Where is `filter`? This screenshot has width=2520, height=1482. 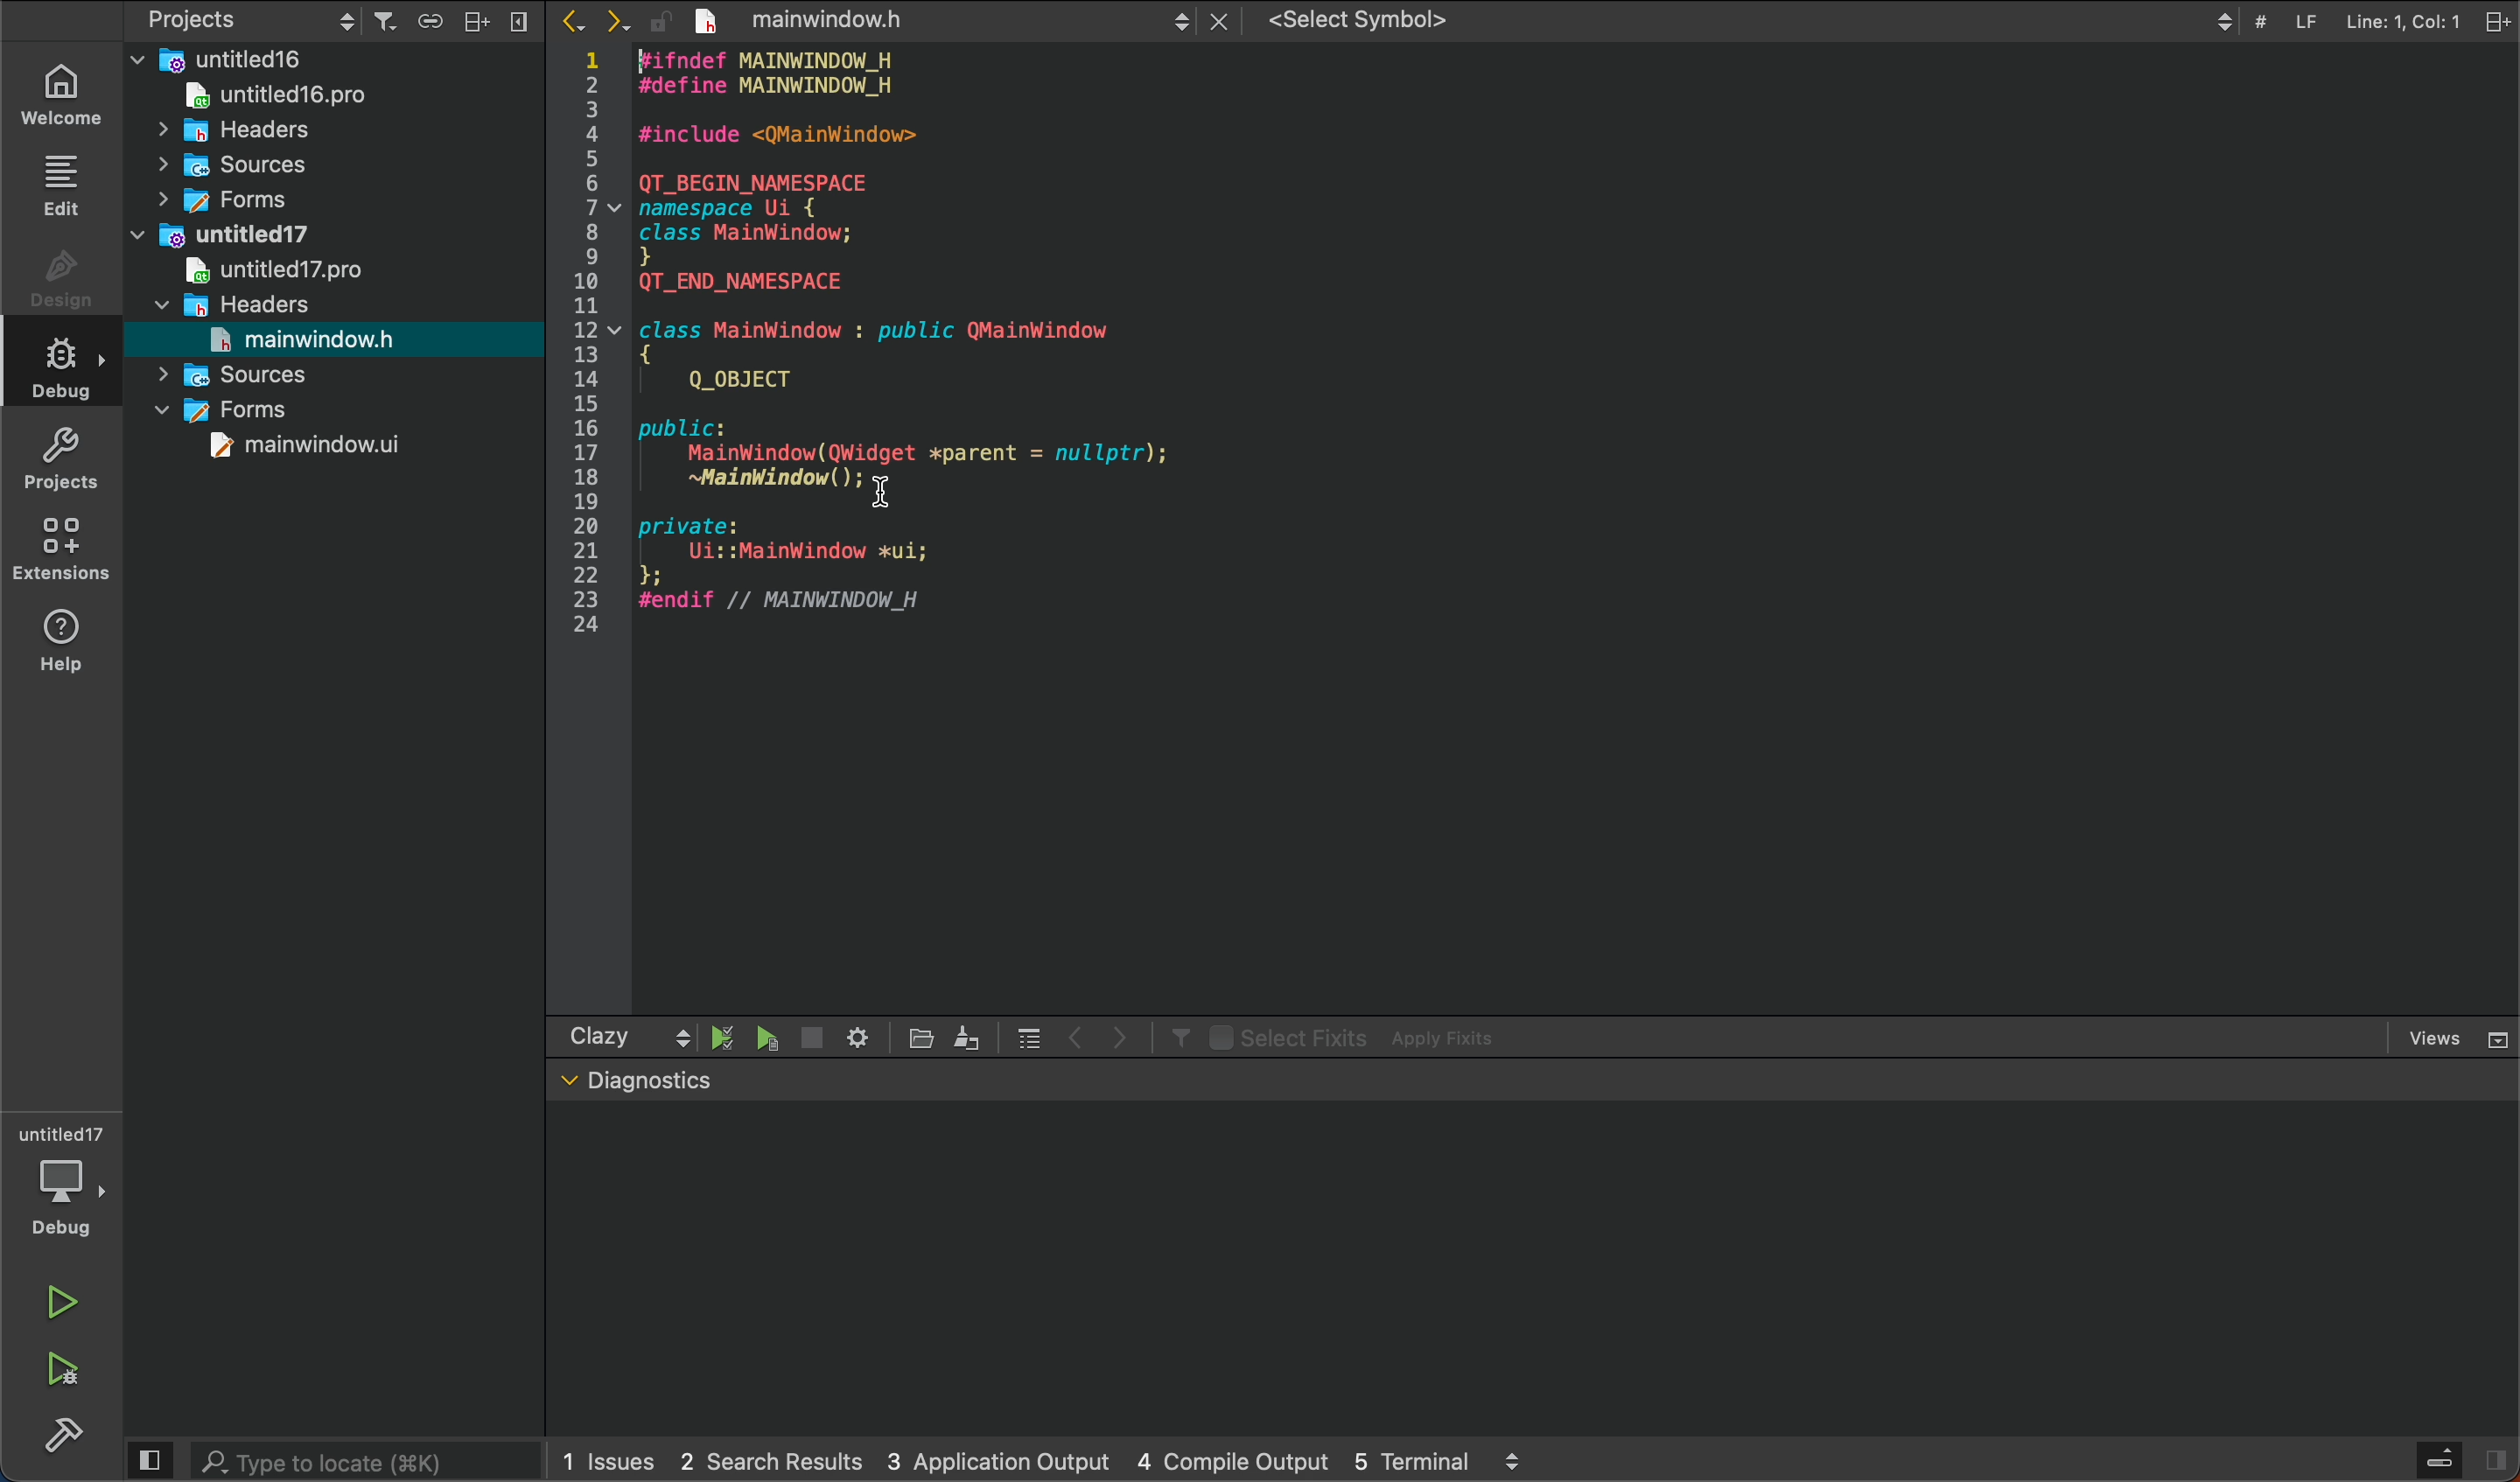
filter is located at coordinates (384, 21).